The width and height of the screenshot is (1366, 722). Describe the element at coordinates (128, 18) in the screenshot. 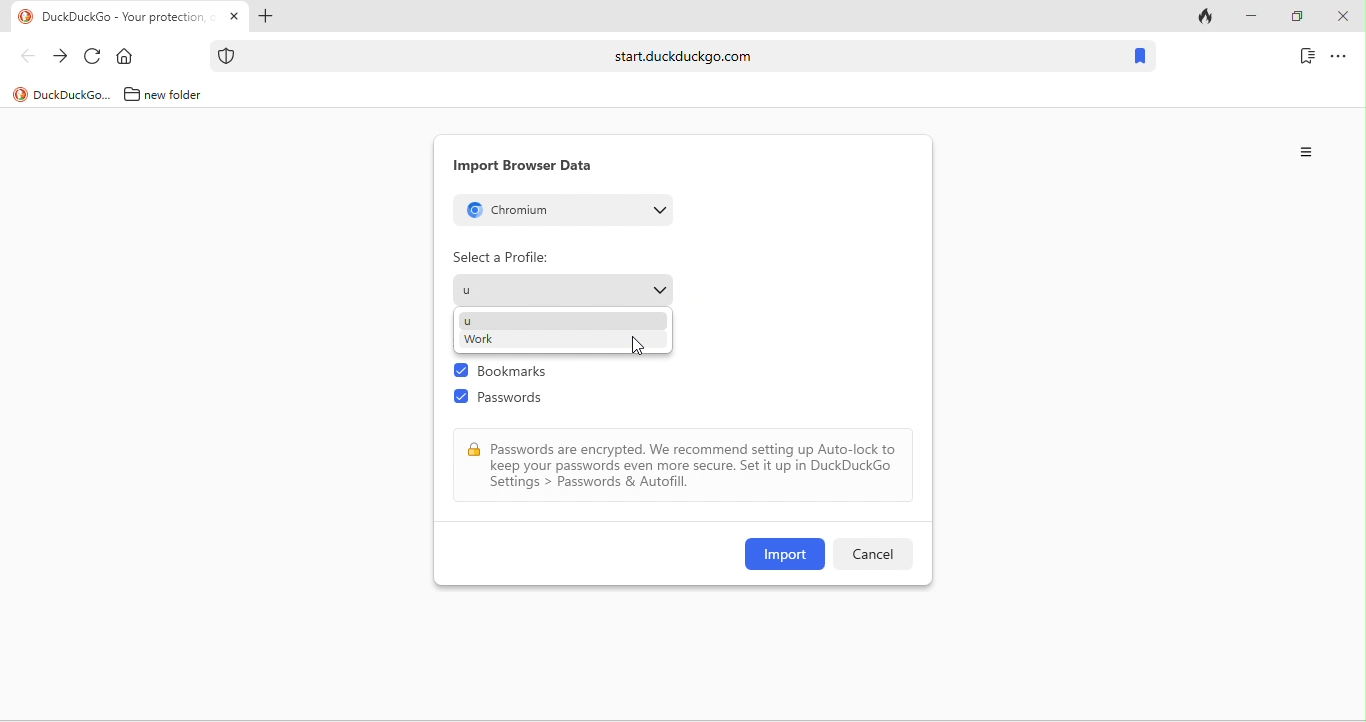

I see `DuckDuckGo - Your protection` at that location.